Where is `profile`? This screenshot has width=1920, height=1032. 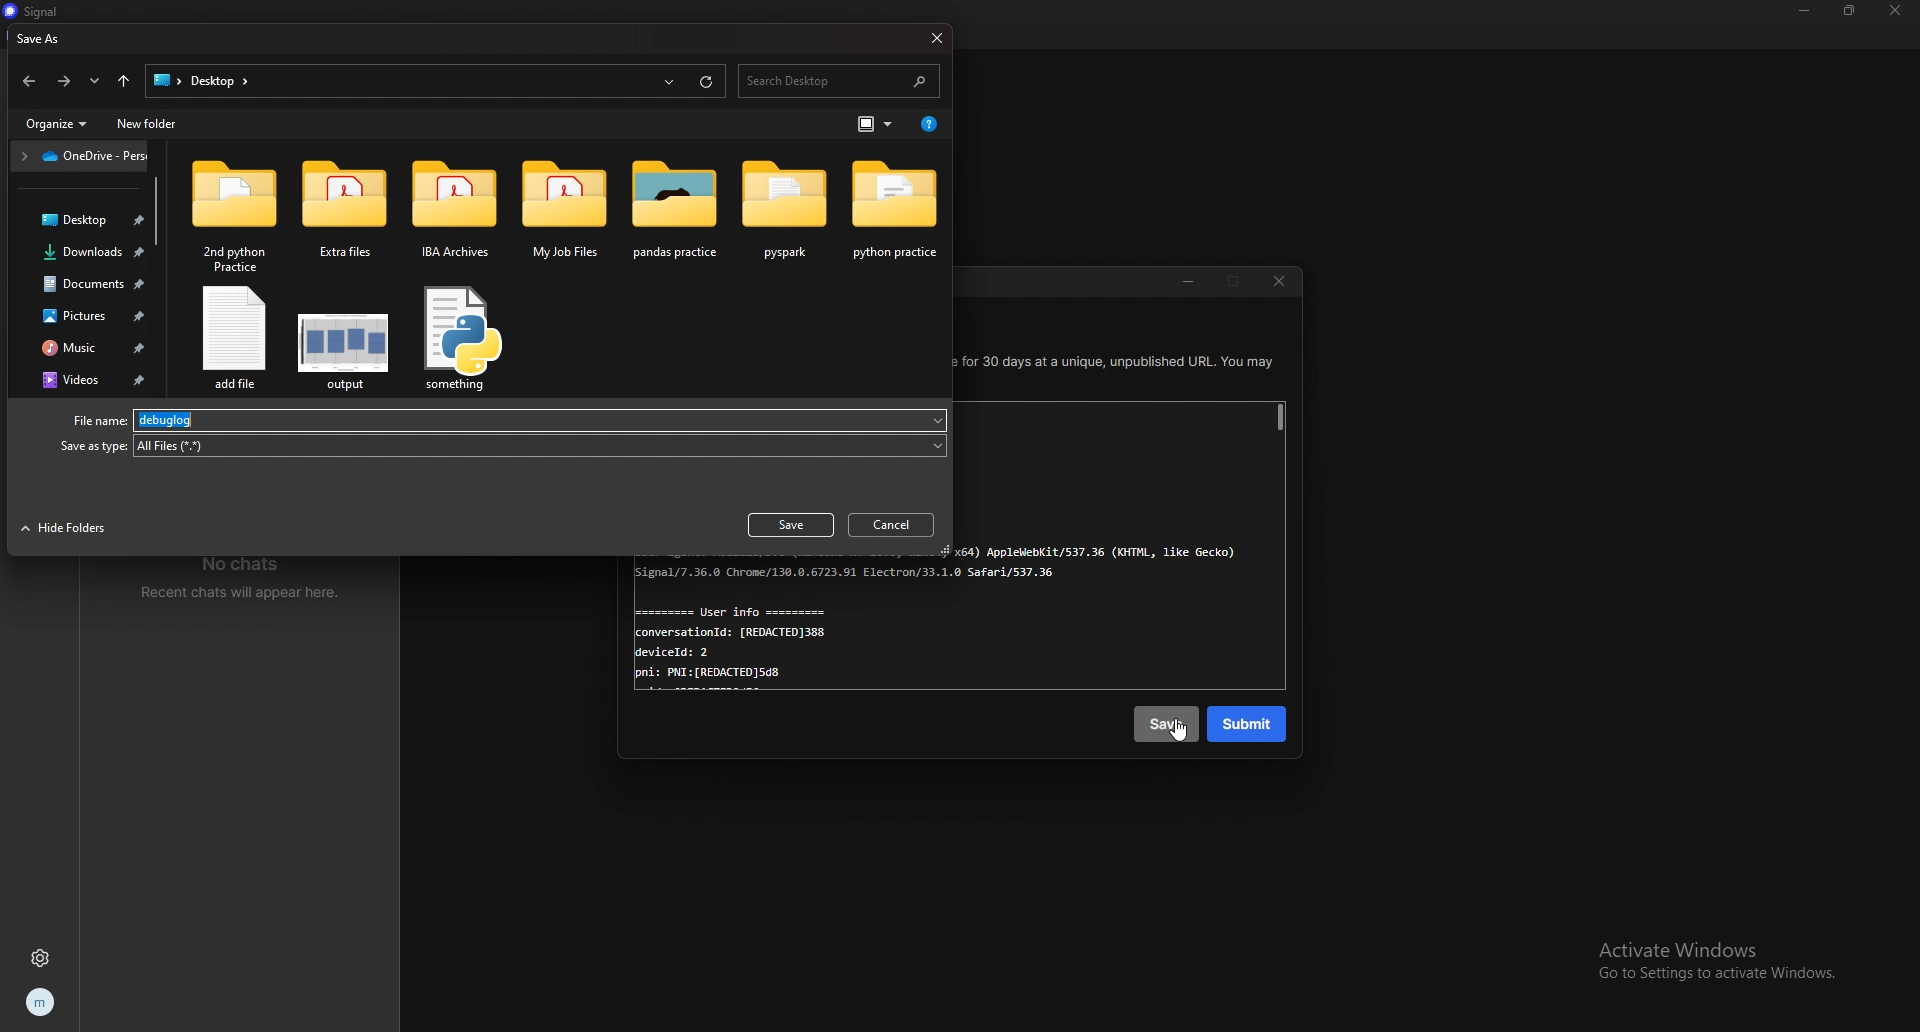
profile is located at coordinates (38, 1000).